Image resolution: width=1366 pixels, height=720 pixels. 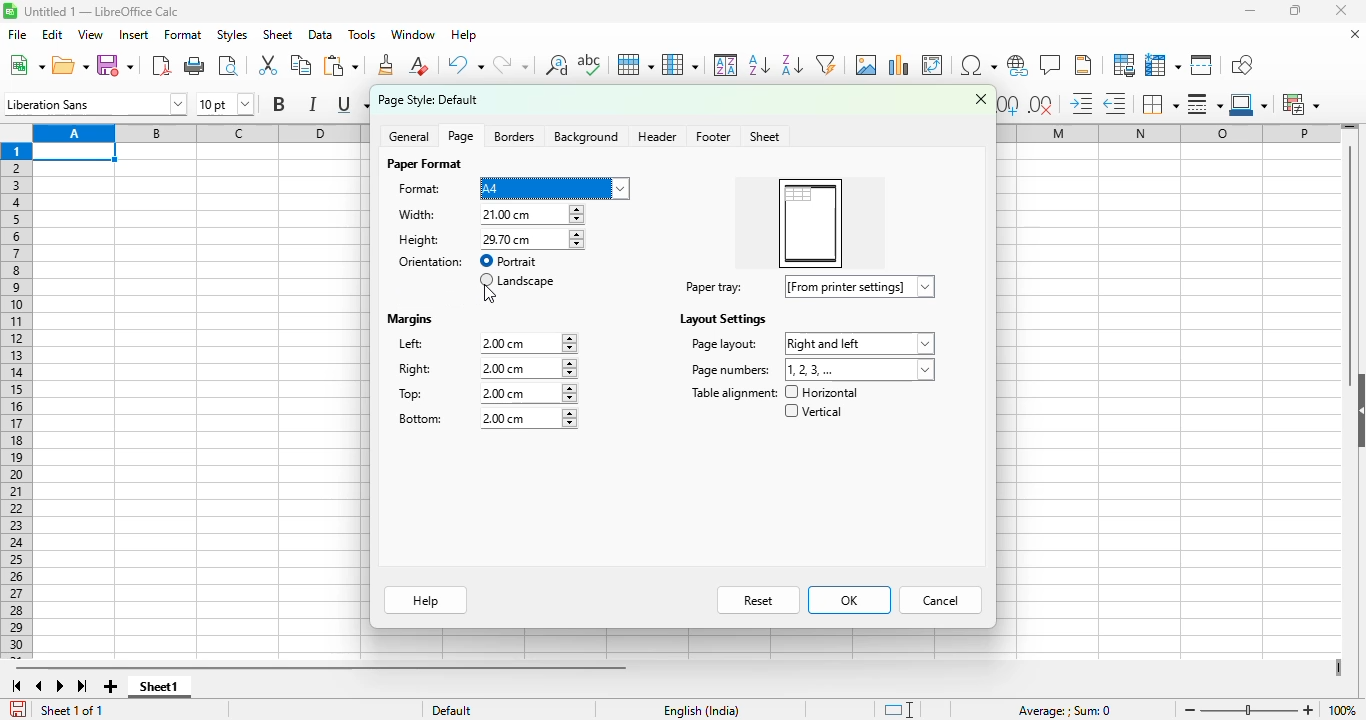 I want to click on paper tray: , so click(x=714, y=287).